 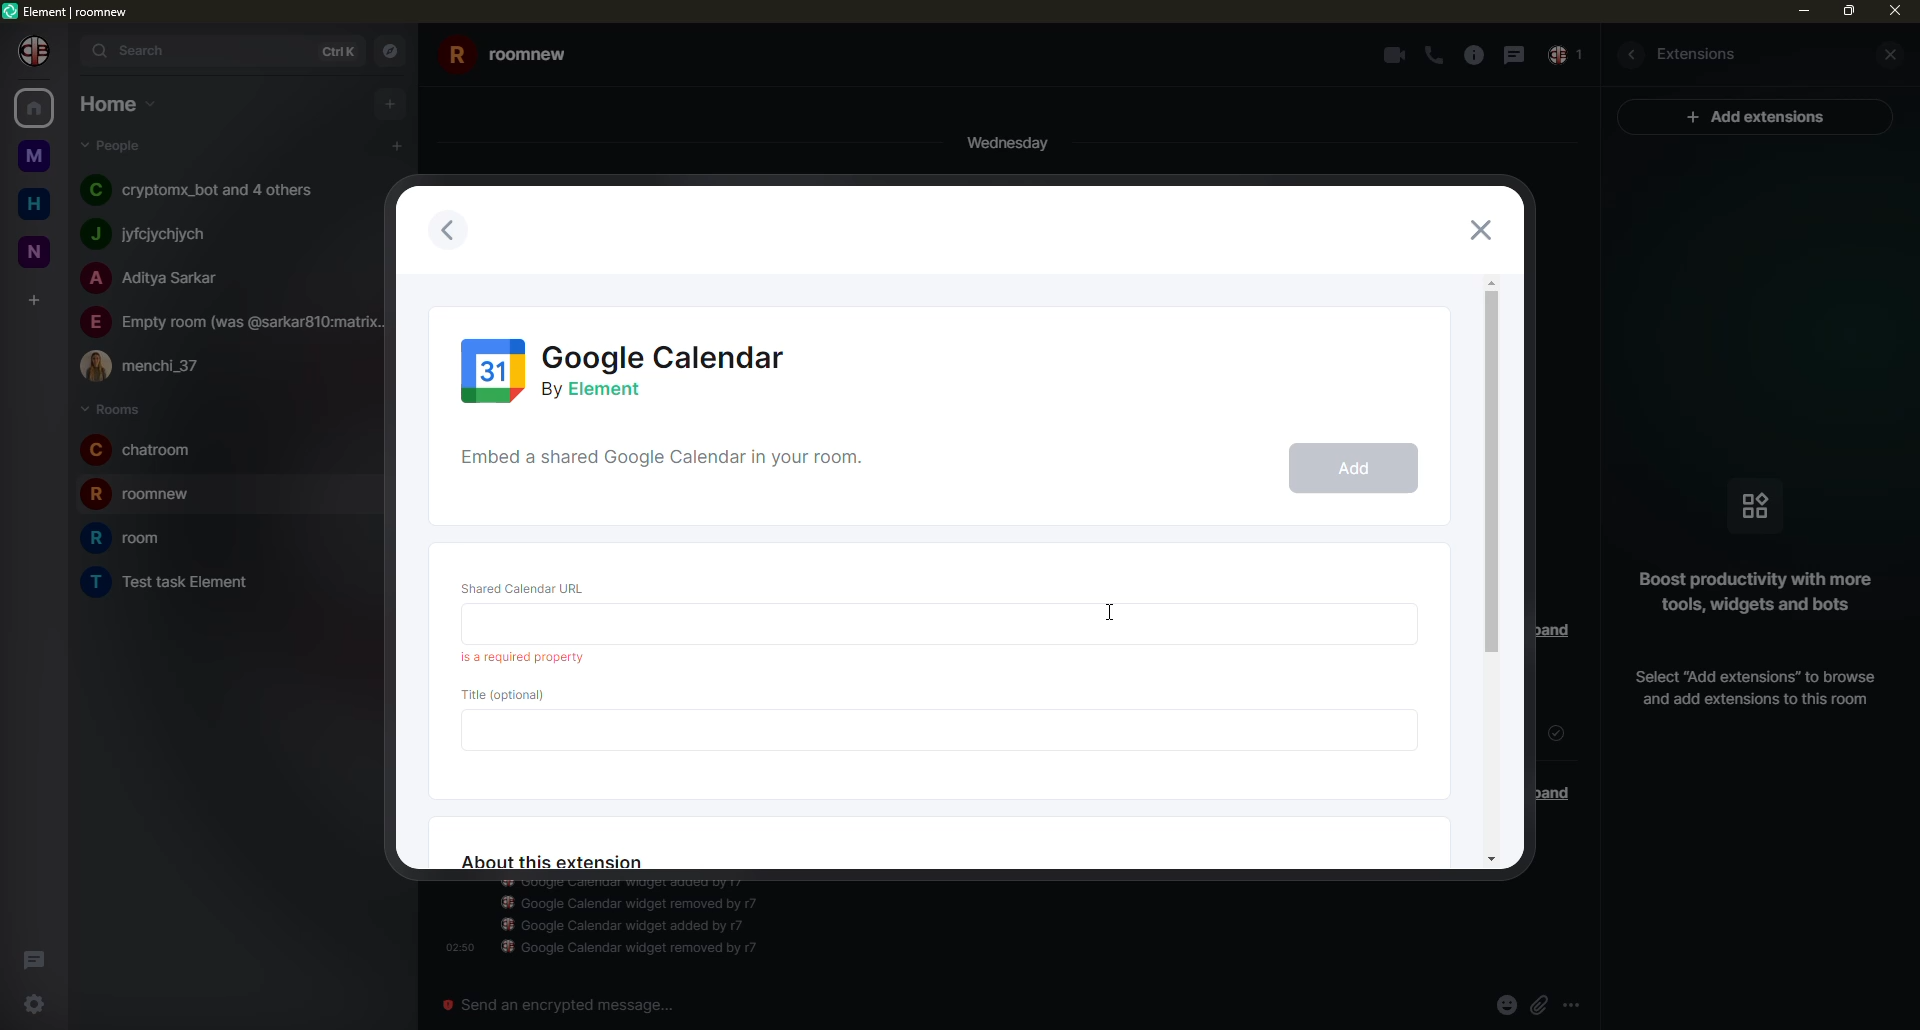 I want to click on add, so click(x=1351, y=469).